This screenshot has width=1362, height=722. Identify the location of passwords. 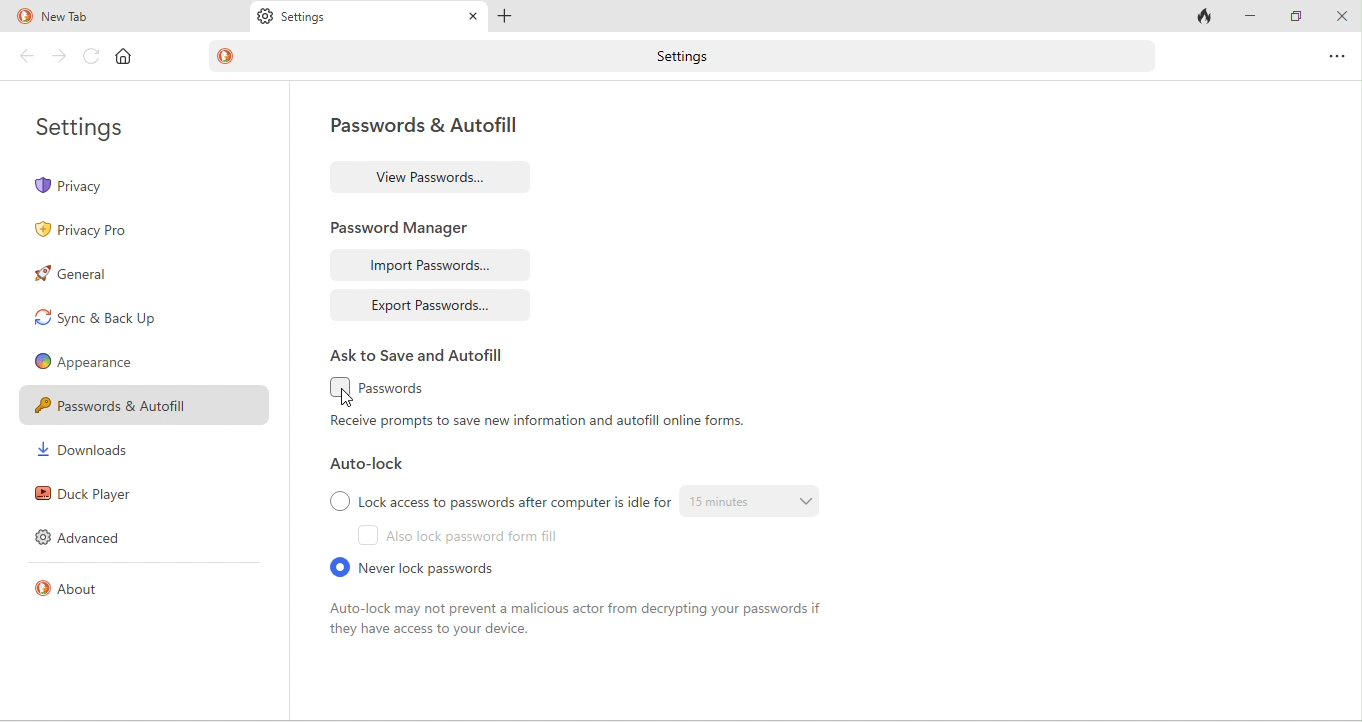
(402, 386).